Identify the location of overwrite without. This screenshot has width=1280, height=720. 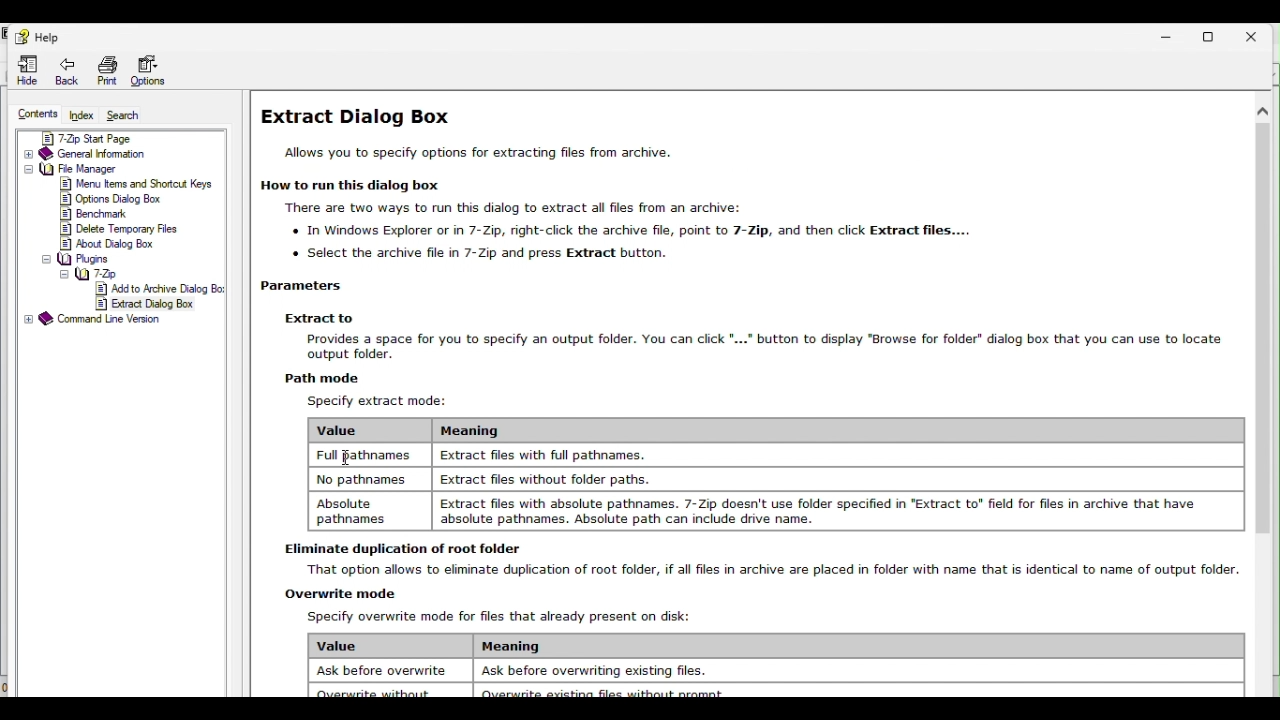
(374, 692).